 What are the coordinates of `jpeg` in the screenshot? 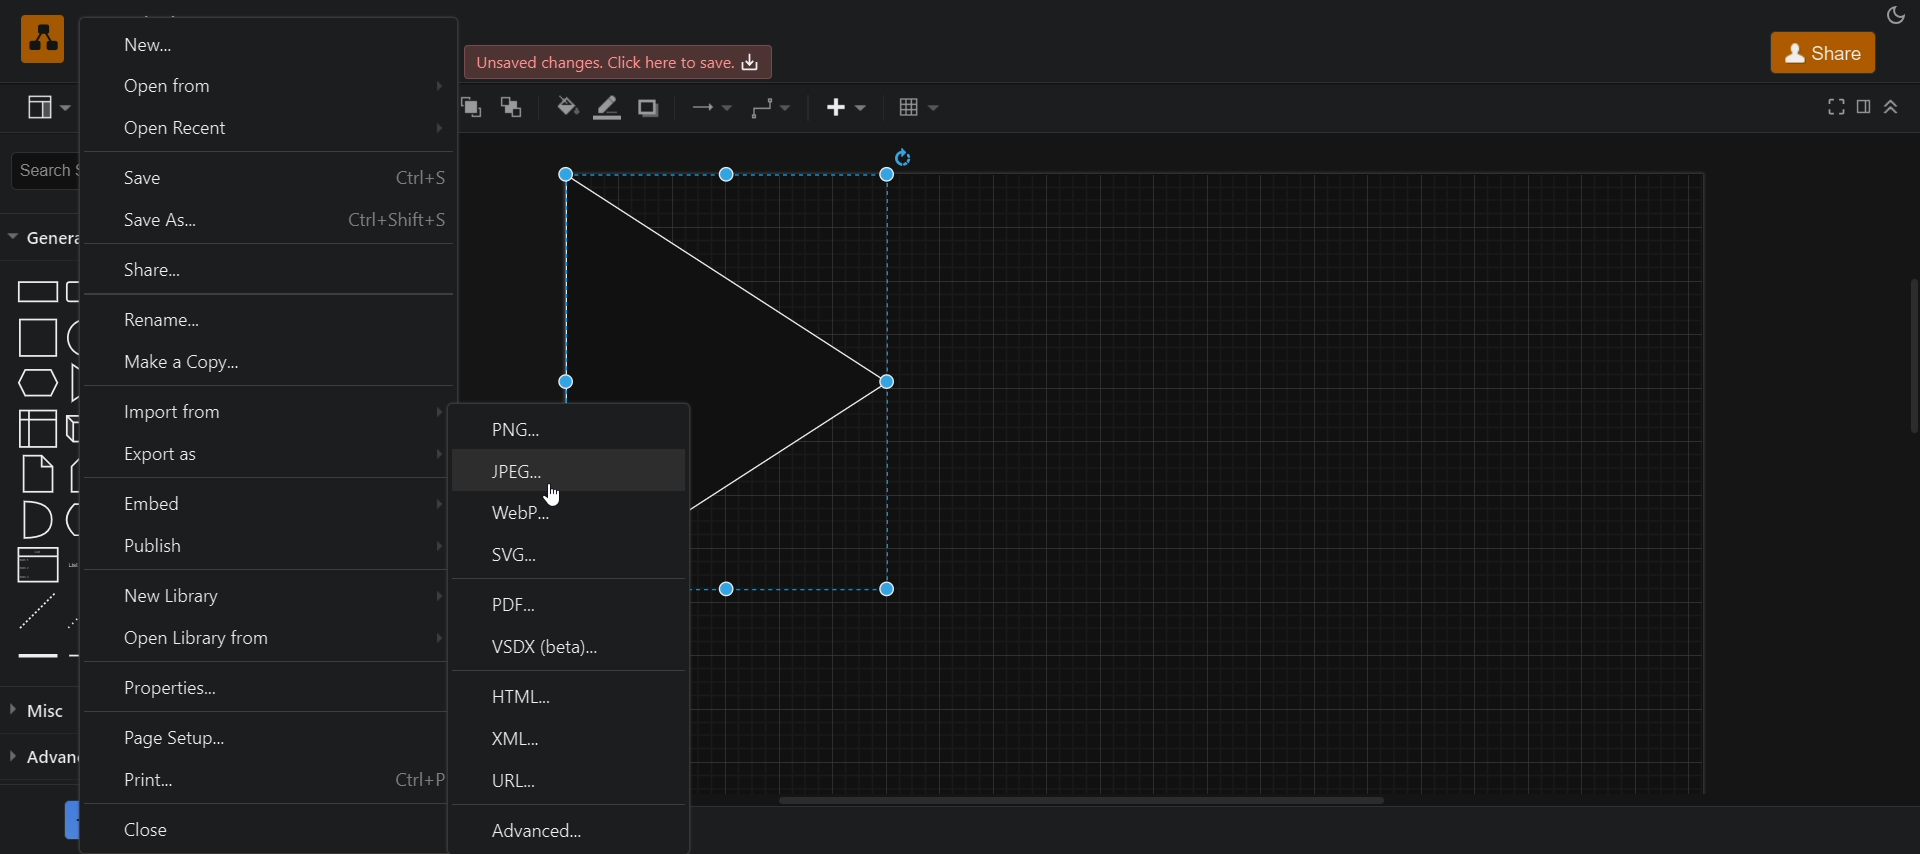 It's located at (571, 472).